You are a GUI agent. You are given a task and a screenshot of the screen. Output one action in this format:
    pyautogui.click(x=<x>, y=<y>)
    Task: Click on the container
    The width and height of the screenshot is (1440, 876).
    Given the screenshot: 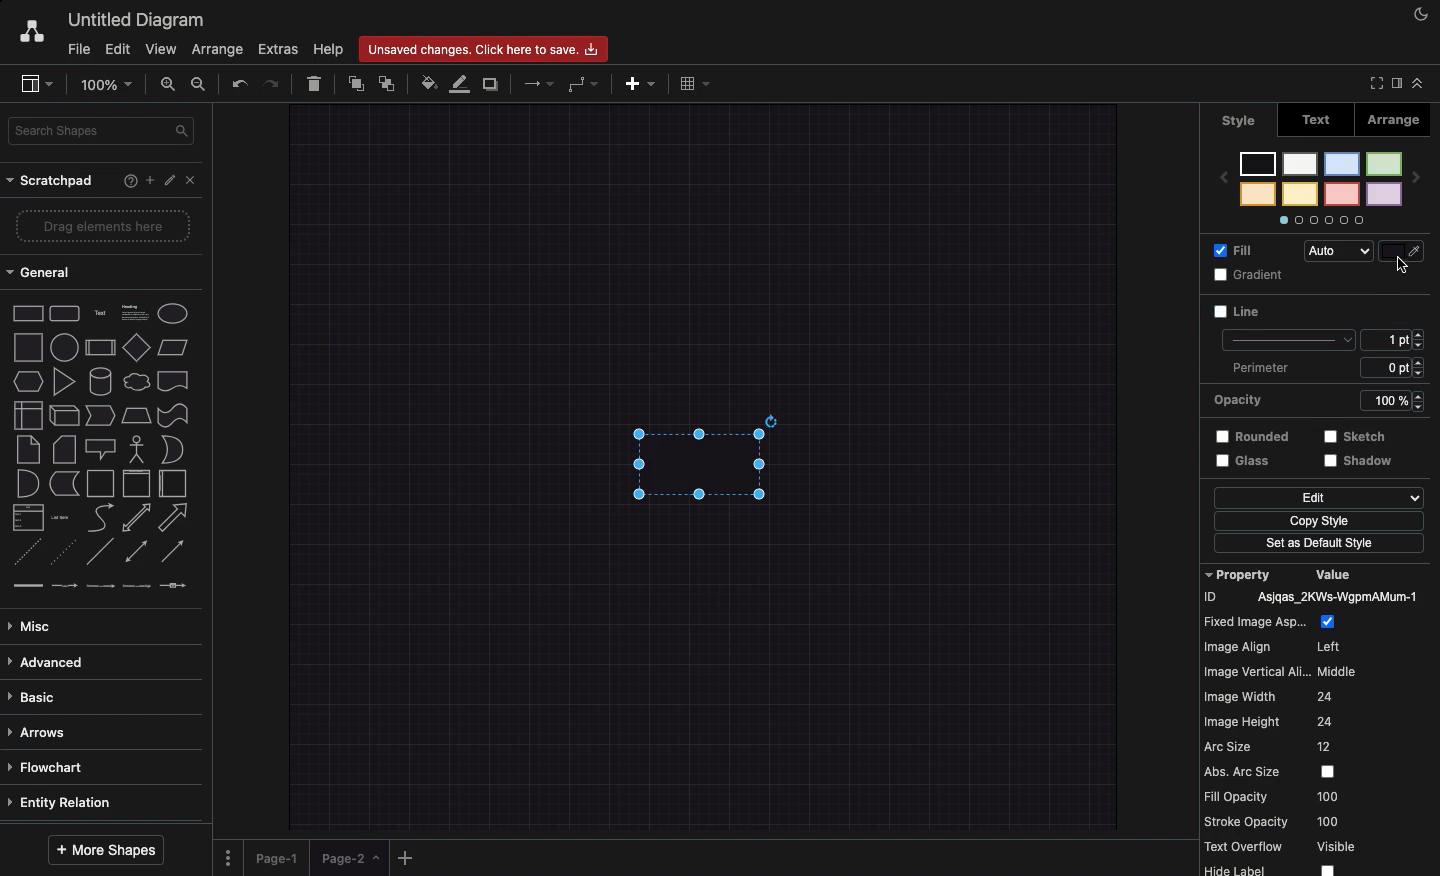 What is the action you would take?
    pyautogui.click(x=99, y=482)
    